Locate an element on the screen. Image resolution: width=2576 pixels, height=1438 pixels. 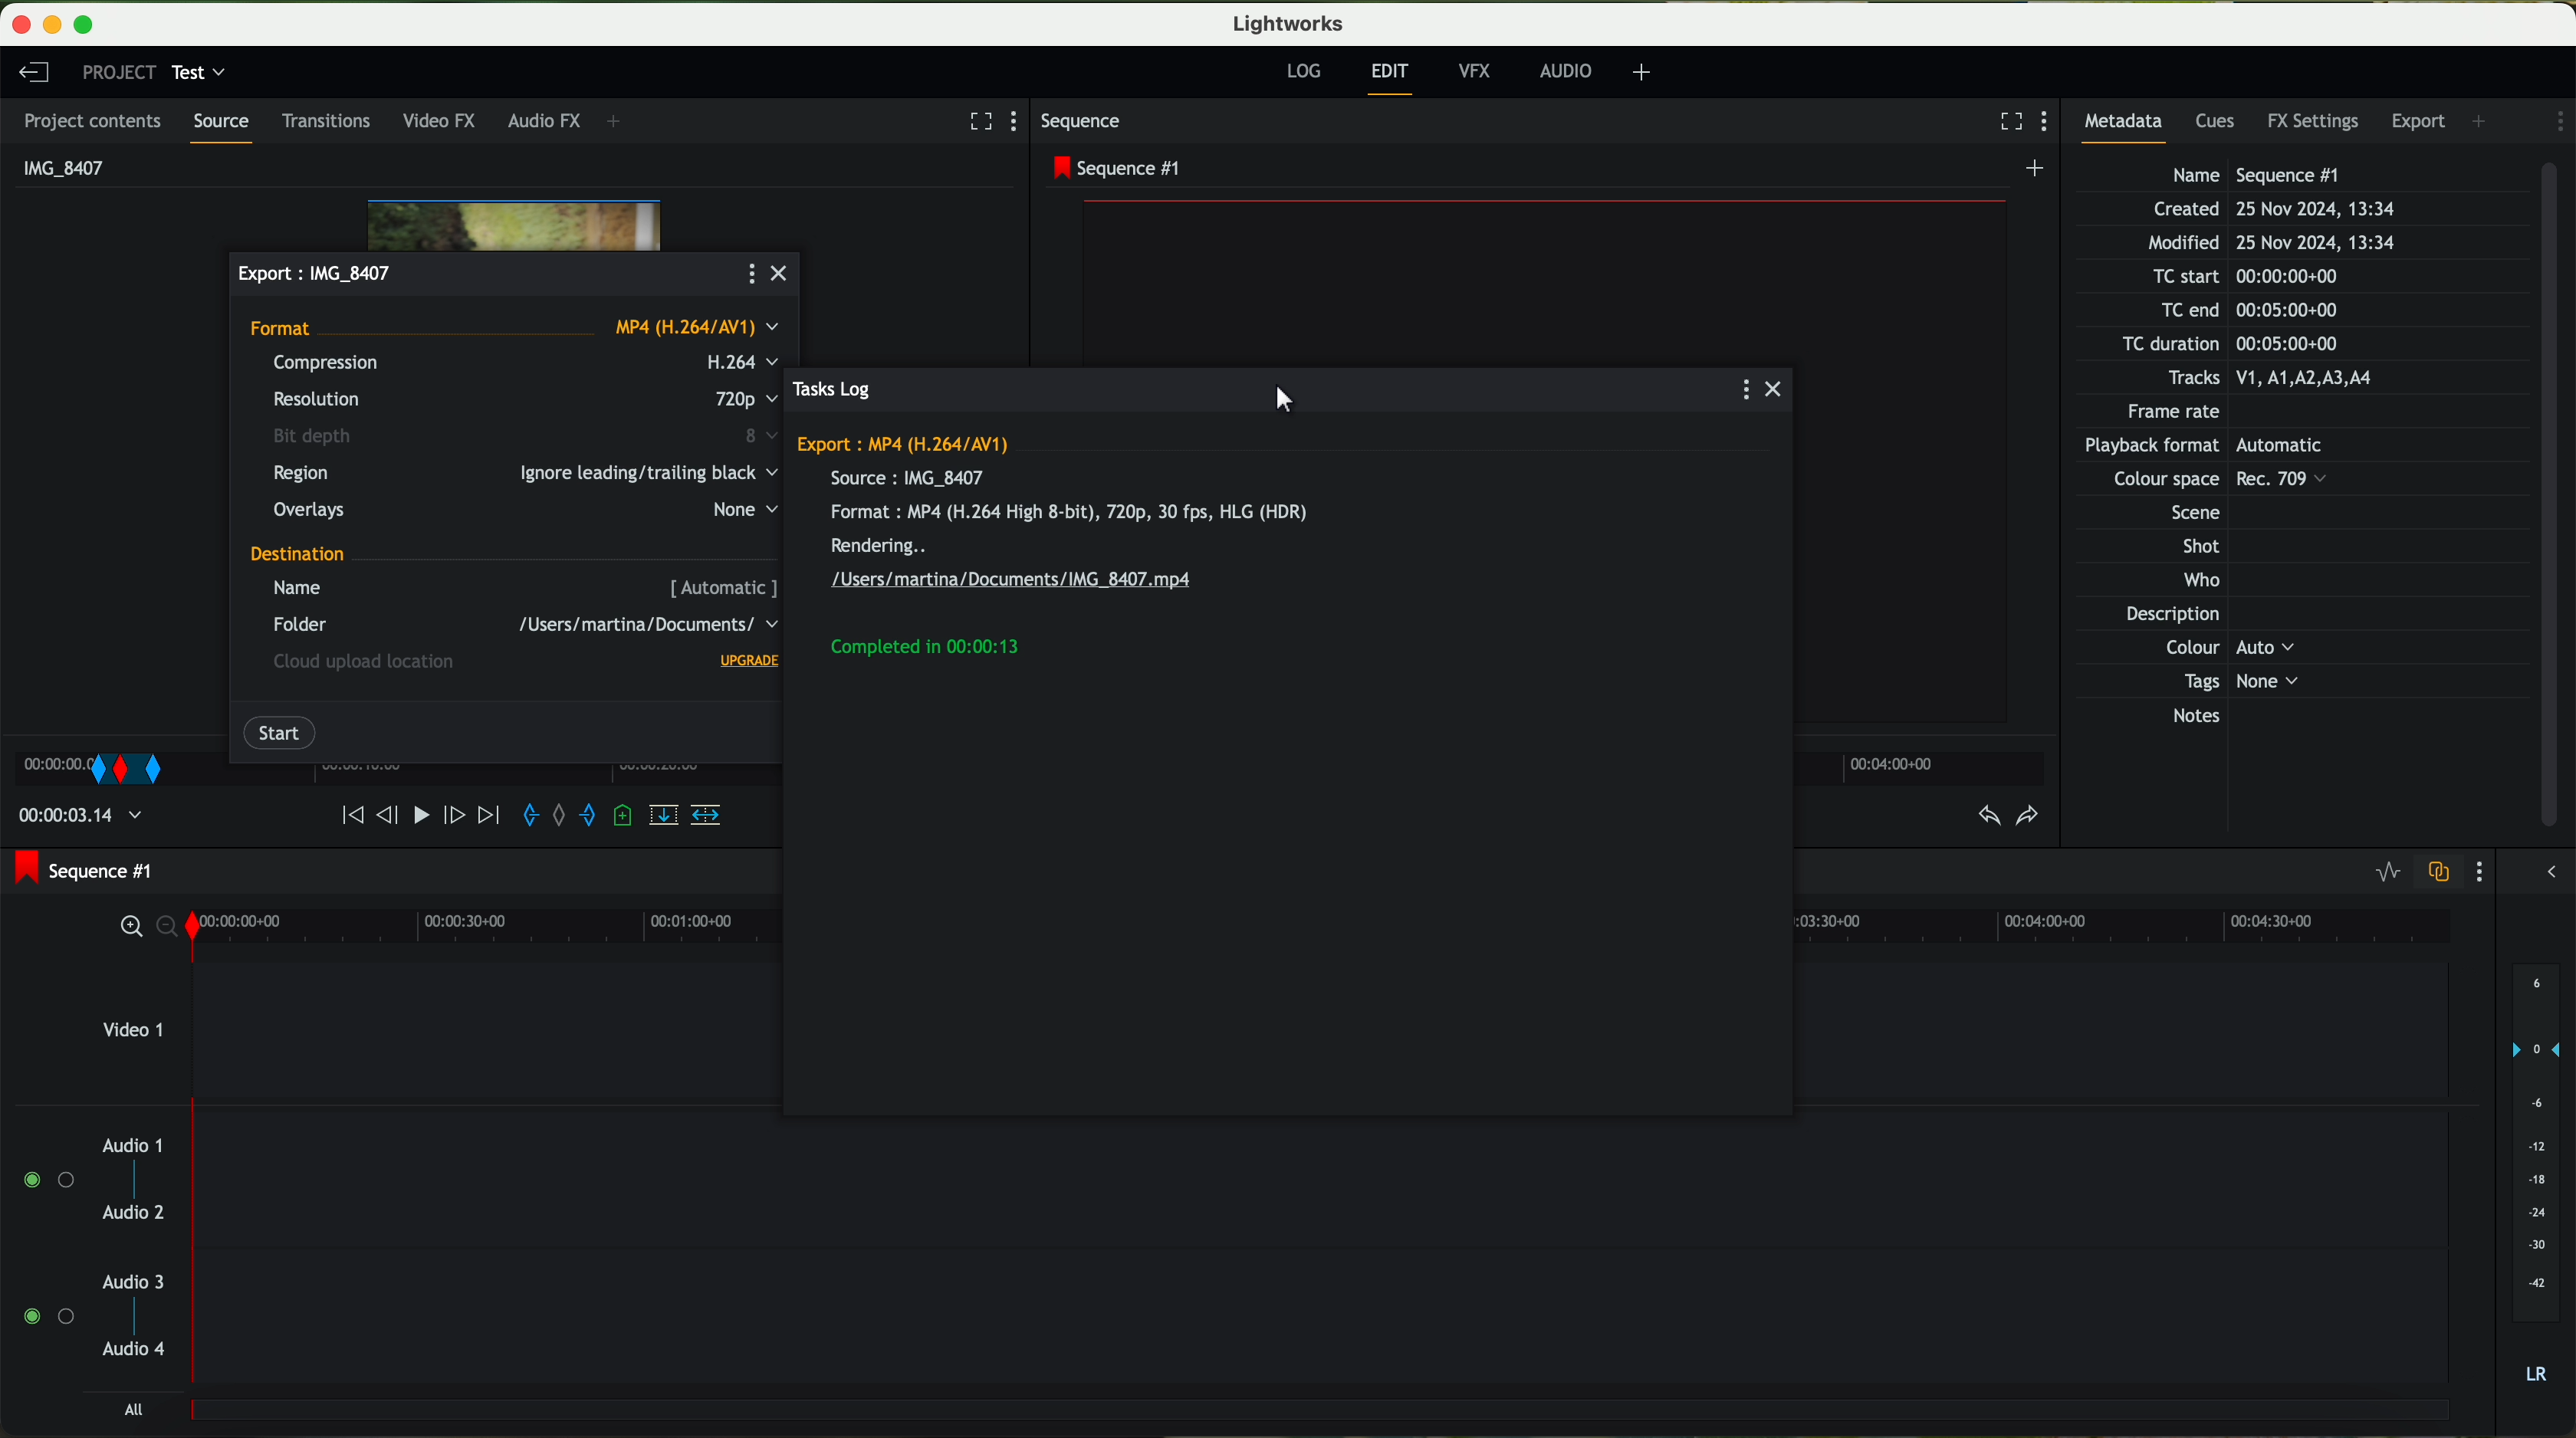
maximize is located at coordinates (95, 22).